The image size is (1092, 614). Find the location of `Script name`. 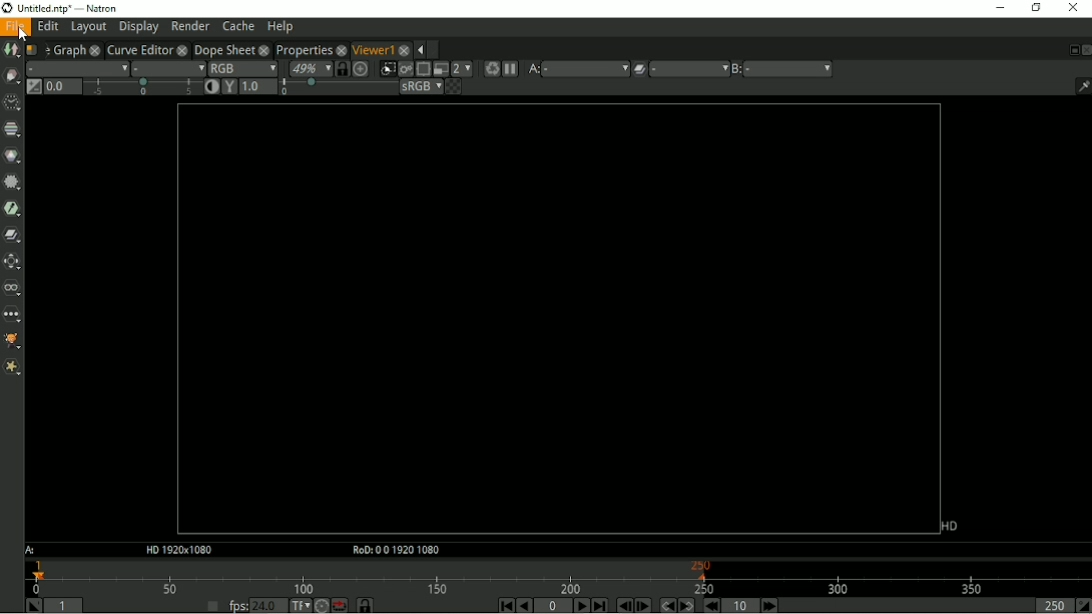

Script name is located at coordinates (34, 49).